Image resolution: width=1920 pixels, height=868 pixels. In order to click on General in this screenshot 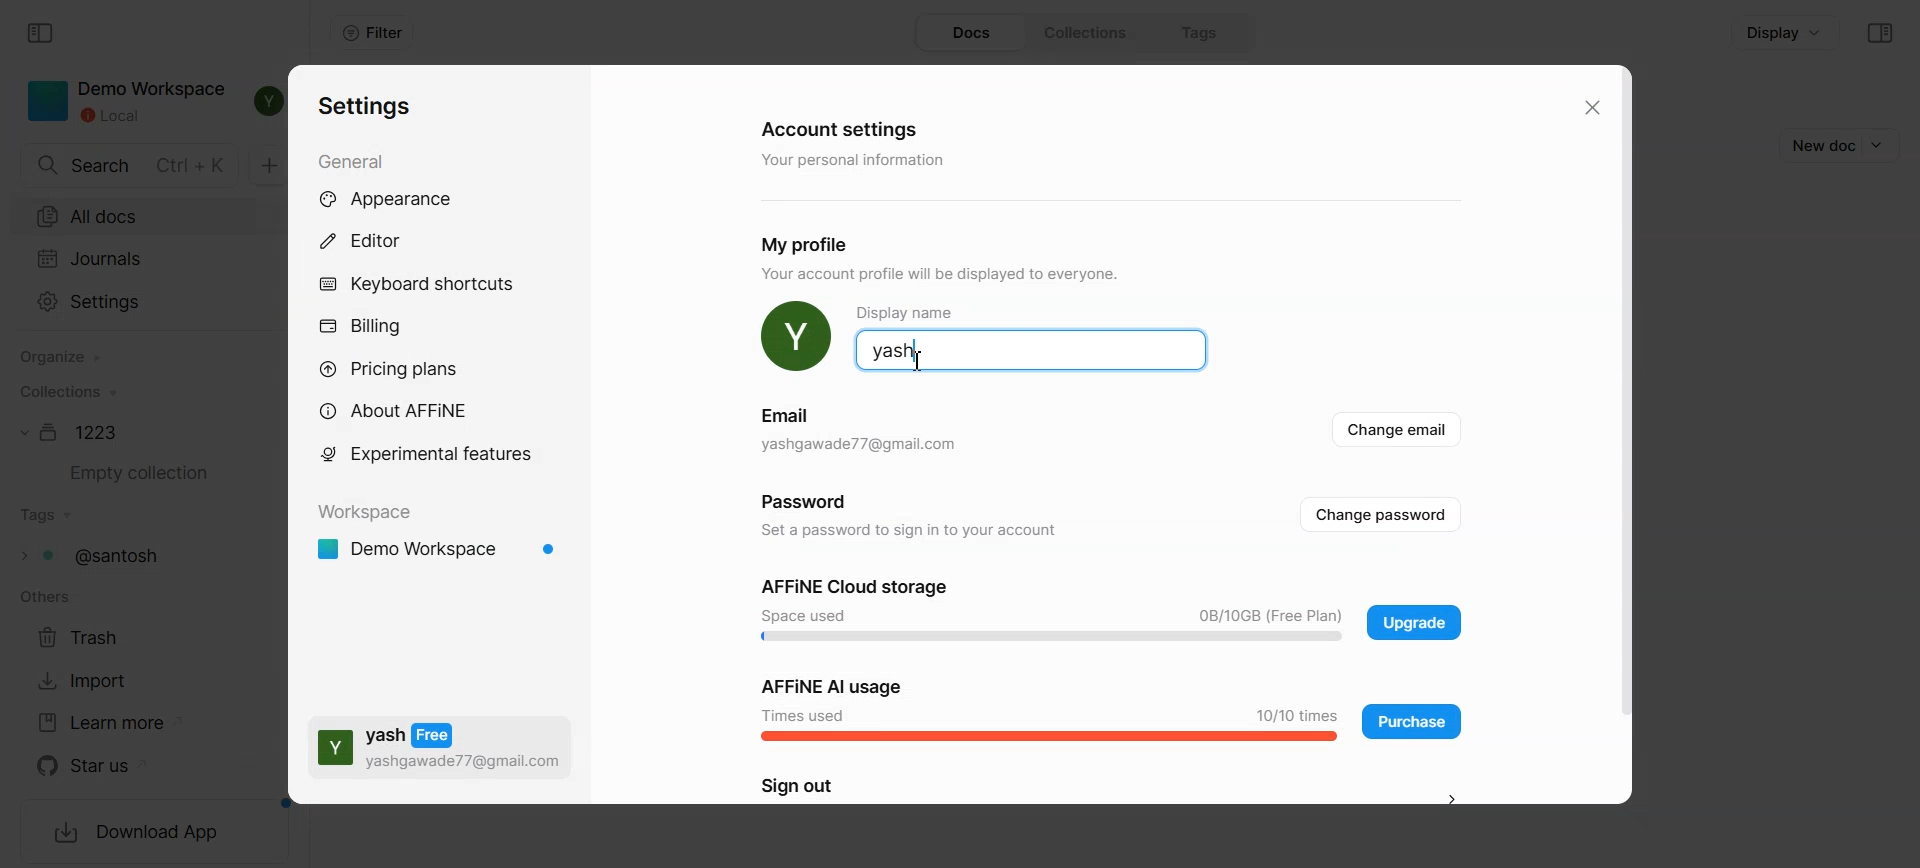, I will do `click(358, 160)`.